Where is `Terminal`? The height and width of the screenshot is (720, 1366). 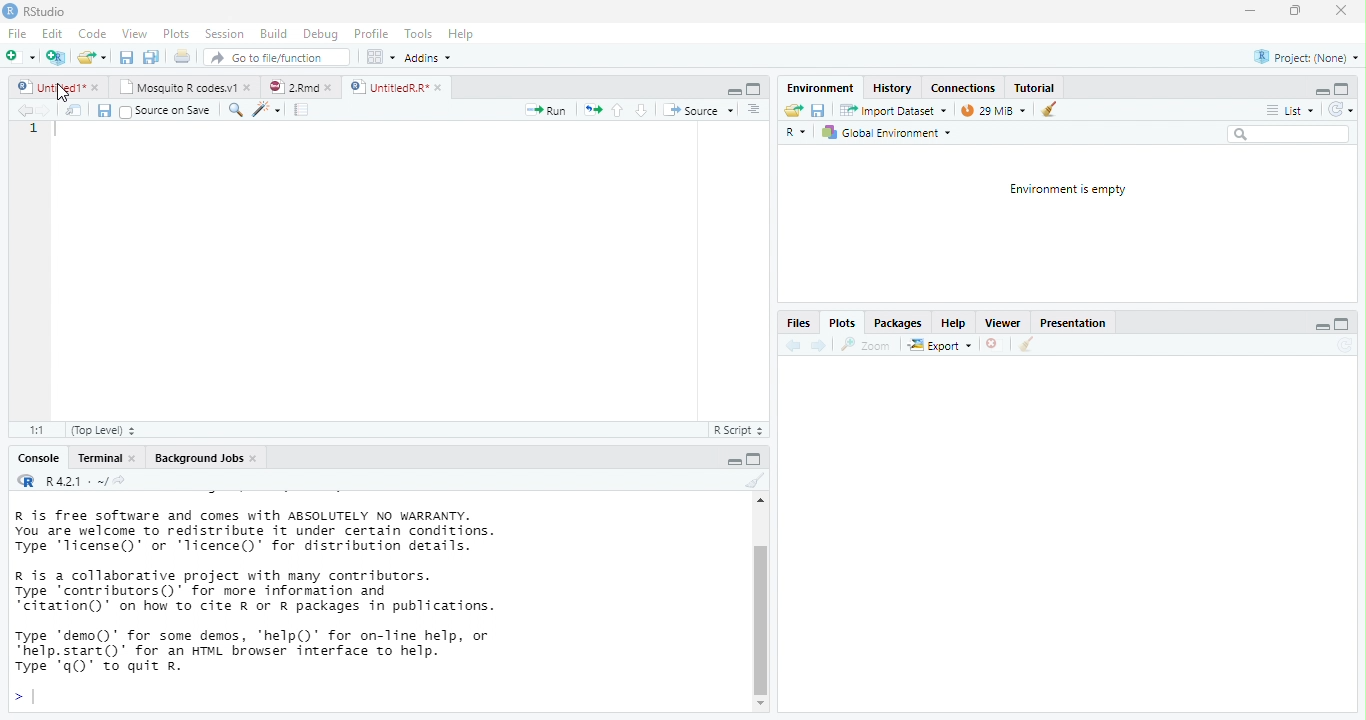 Terminal is located at coordinates (99, 458).